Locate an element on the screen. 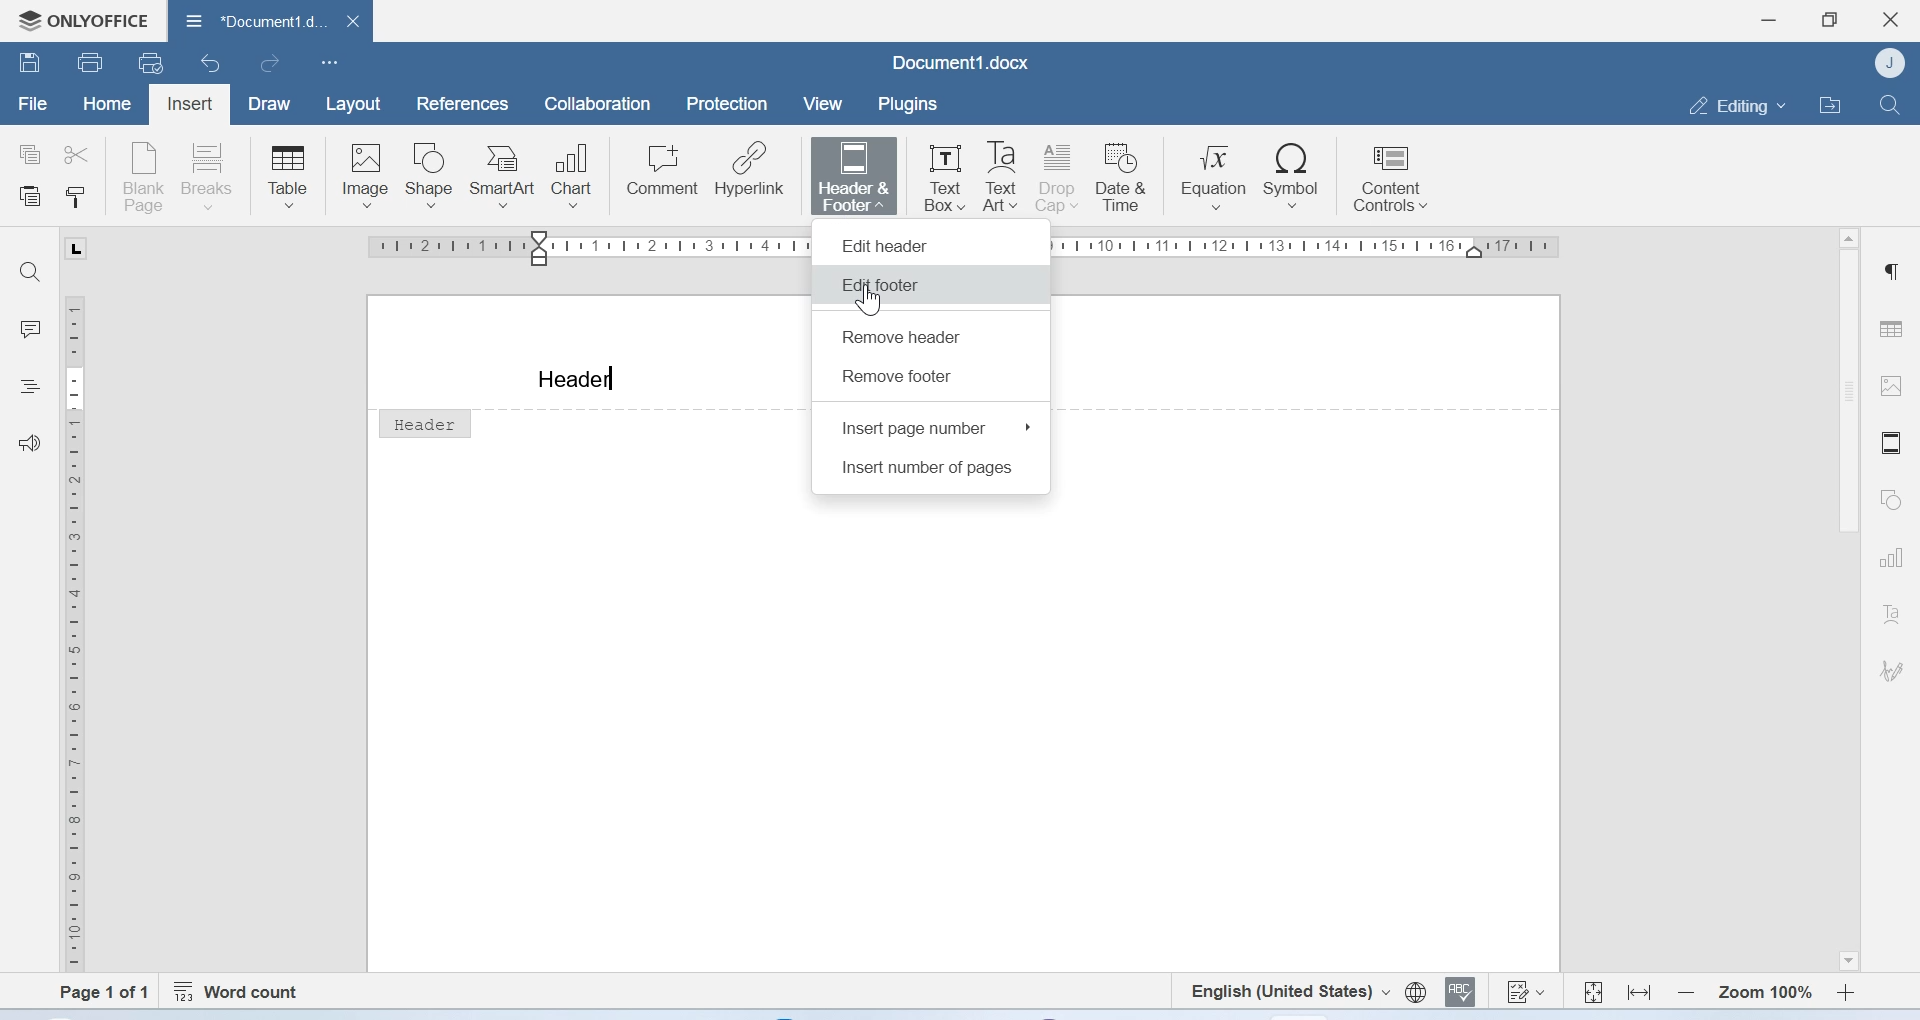 This screenshot has width=1920, height=1020. cursor on edit footer is located at coordinates (873, 301).